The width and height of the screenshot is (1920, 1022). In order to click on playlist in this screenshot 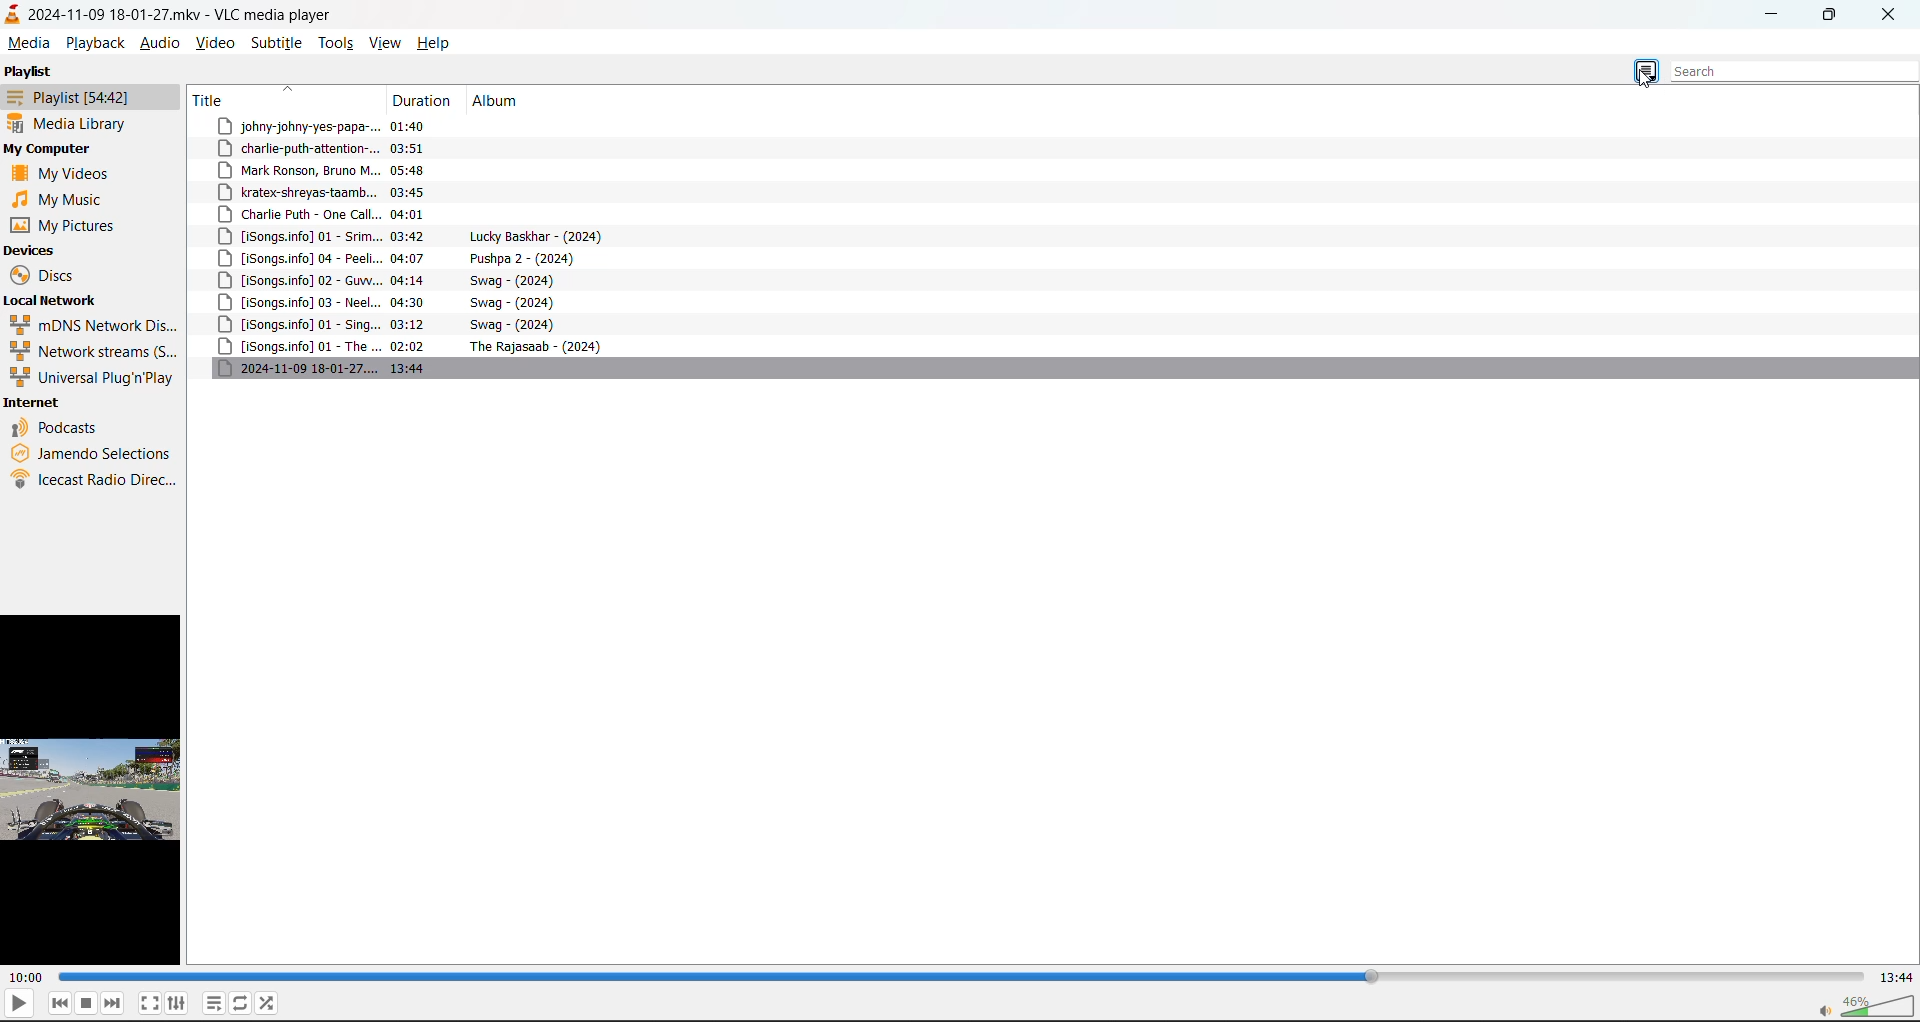, I will do `click(78, 96)`.